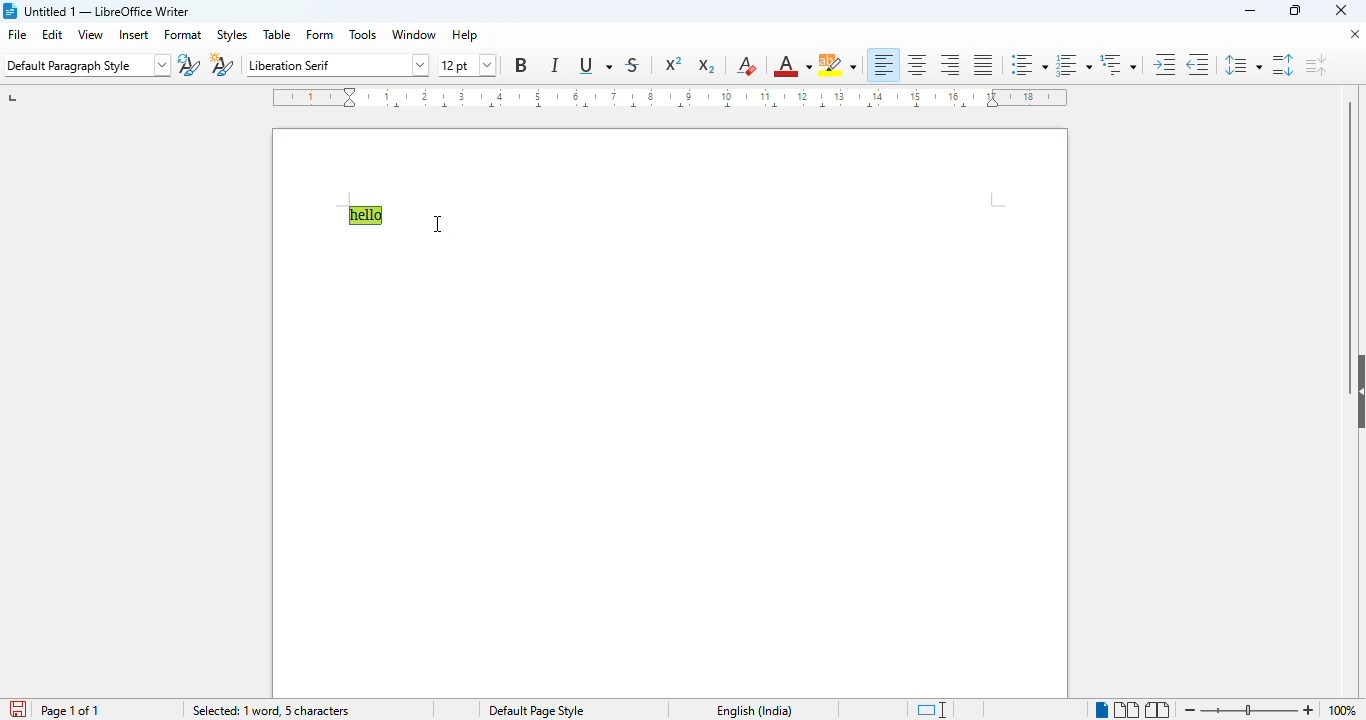  Describe the element at coordinates (1125, 709) in the screenshot. I see `multi-page view` at that location.